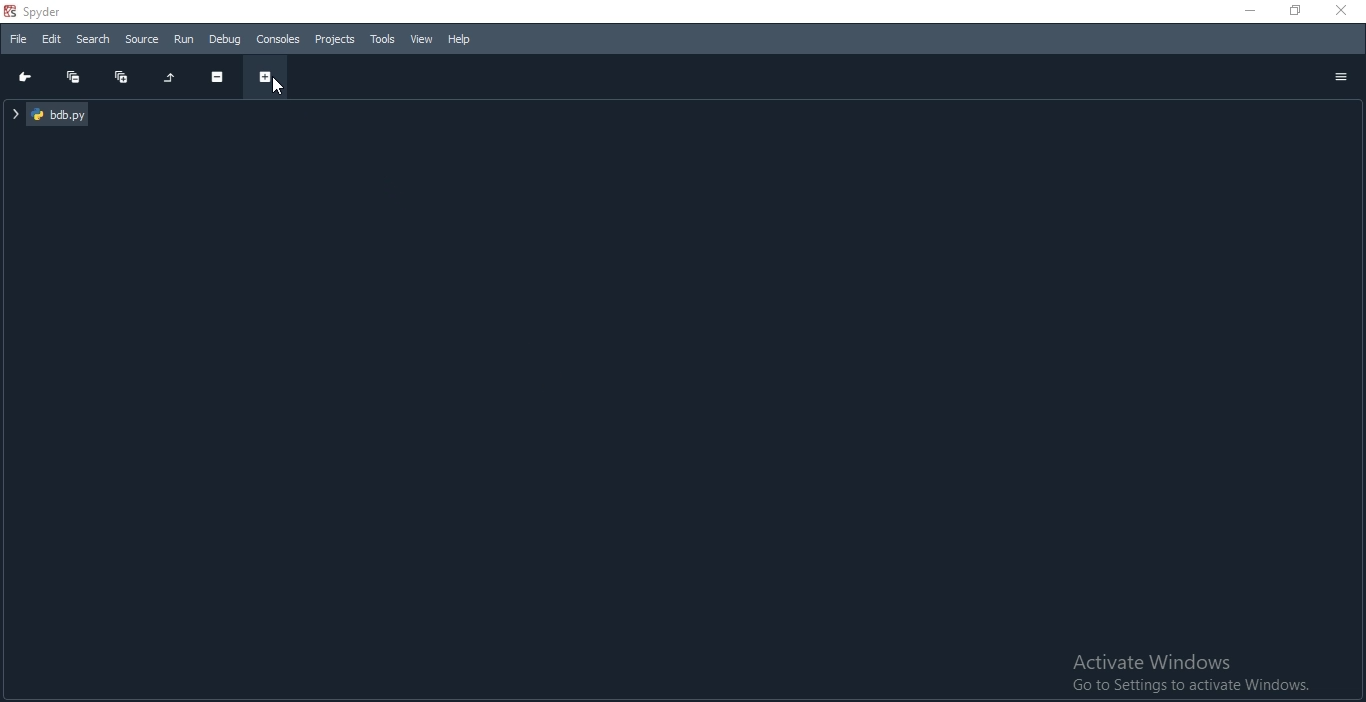 The width and height of the screenshot is (1366, 702). What do you see at coordinates (1248, 10) in the screenshot?
I see `minimise` at bounding box center [1248, 10].